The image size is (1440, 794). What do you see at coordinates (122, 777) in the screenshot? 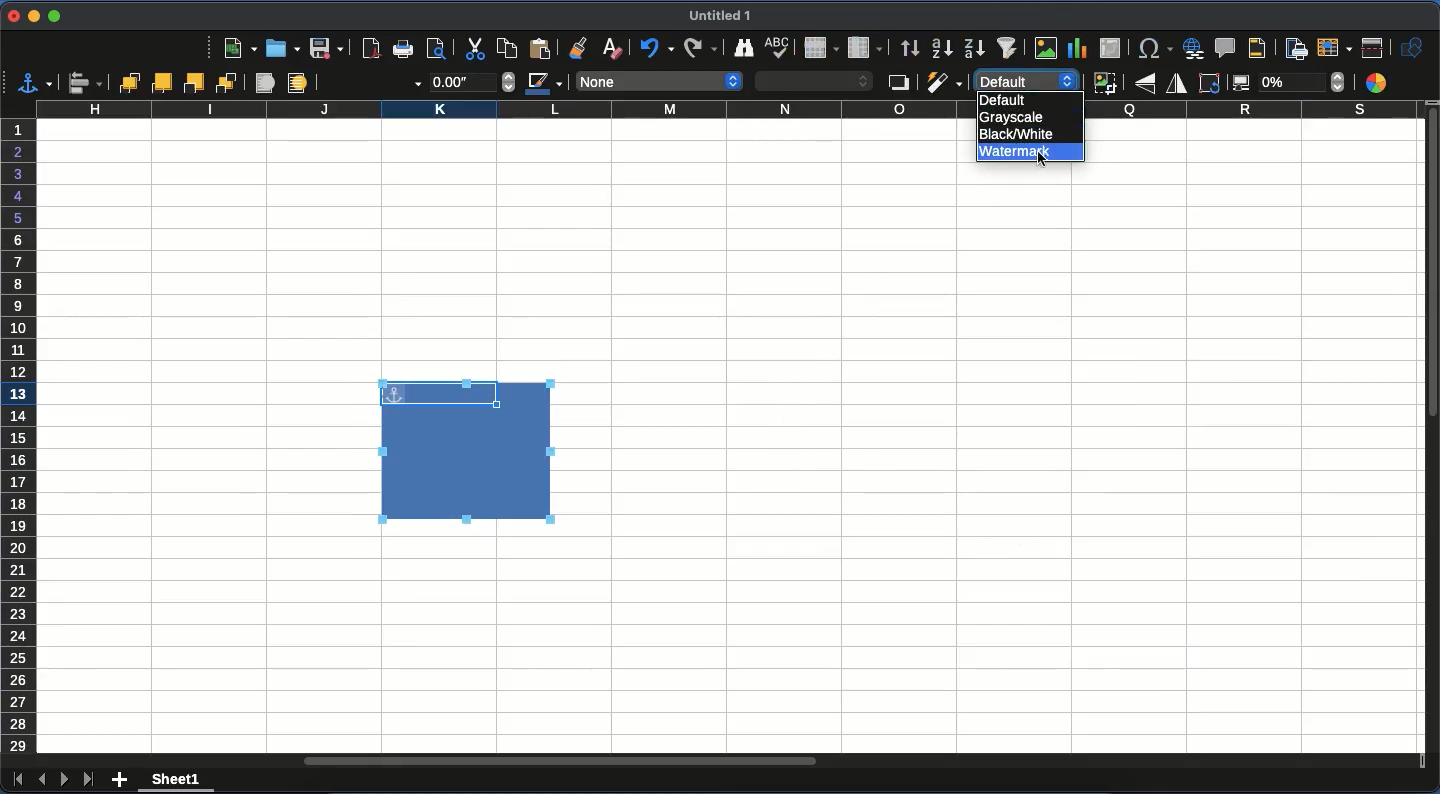
I see `add` at bounding box center [122, 777].